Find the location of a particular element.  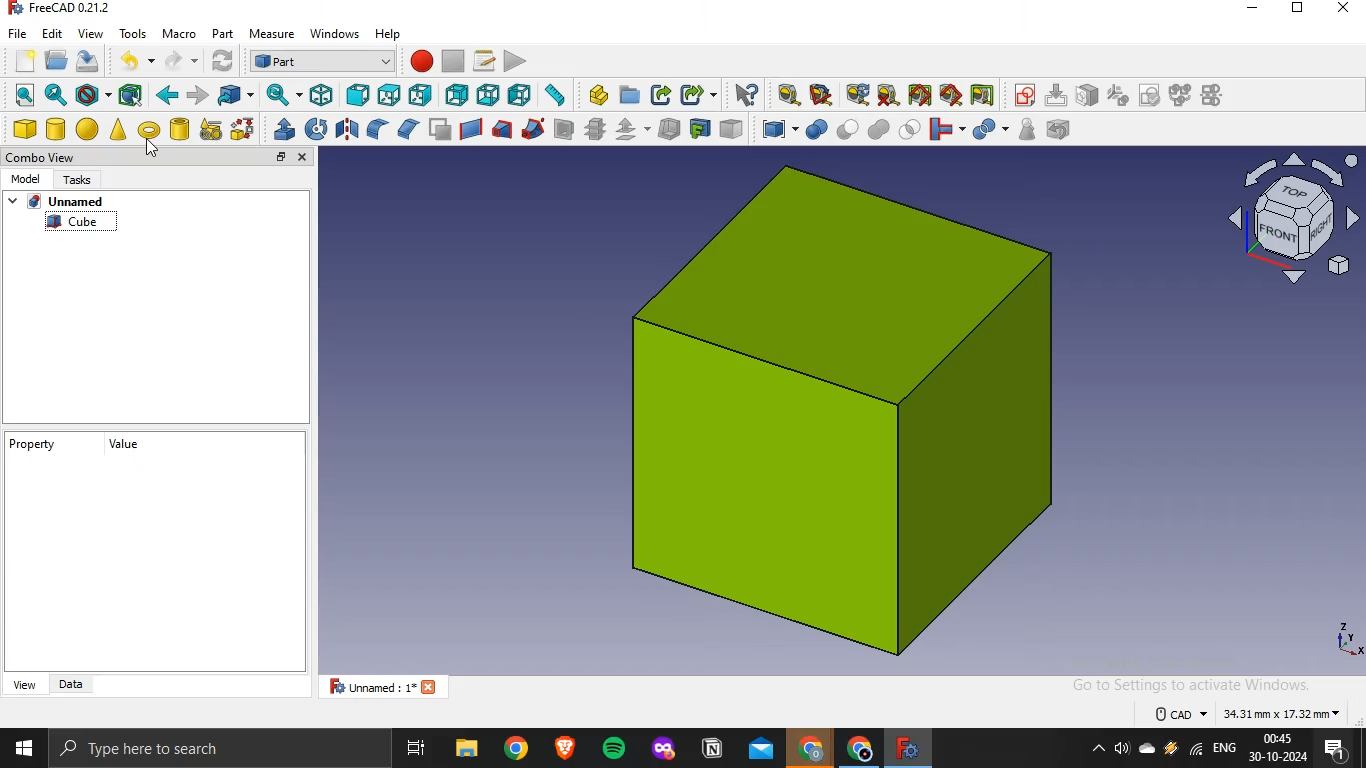

measure distance is located at coordinates (556, 95).